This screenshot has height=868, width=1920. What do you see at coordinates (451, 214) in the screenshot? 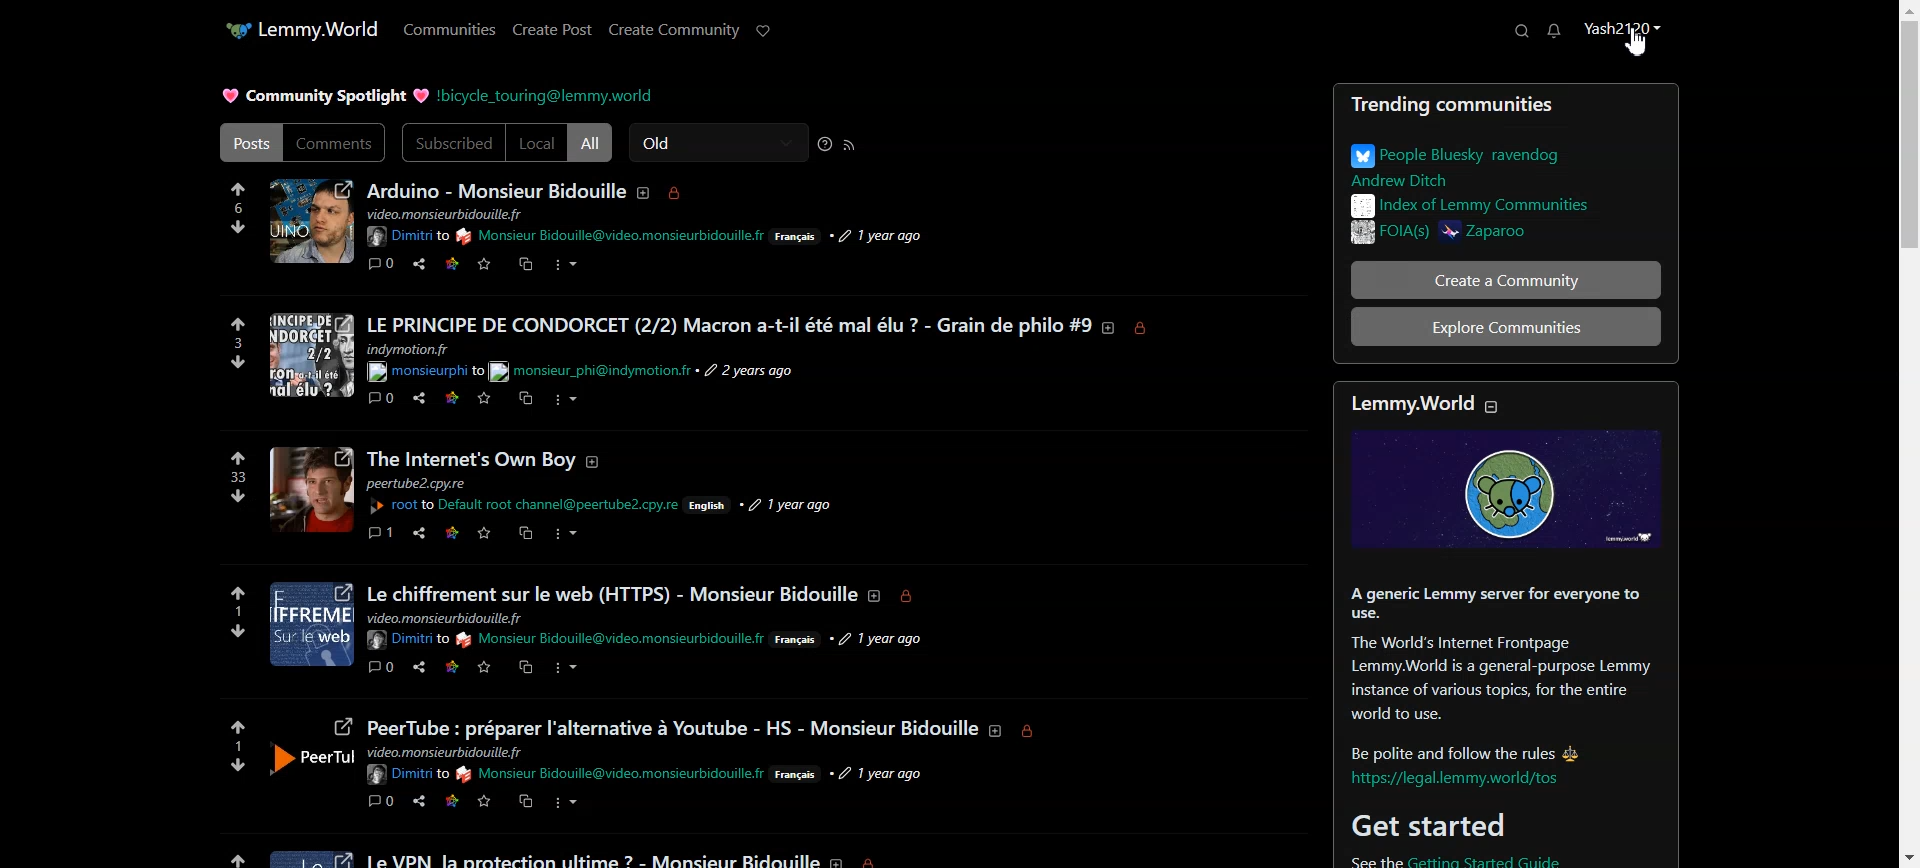
I see `text` at bounding box center [451, 214].